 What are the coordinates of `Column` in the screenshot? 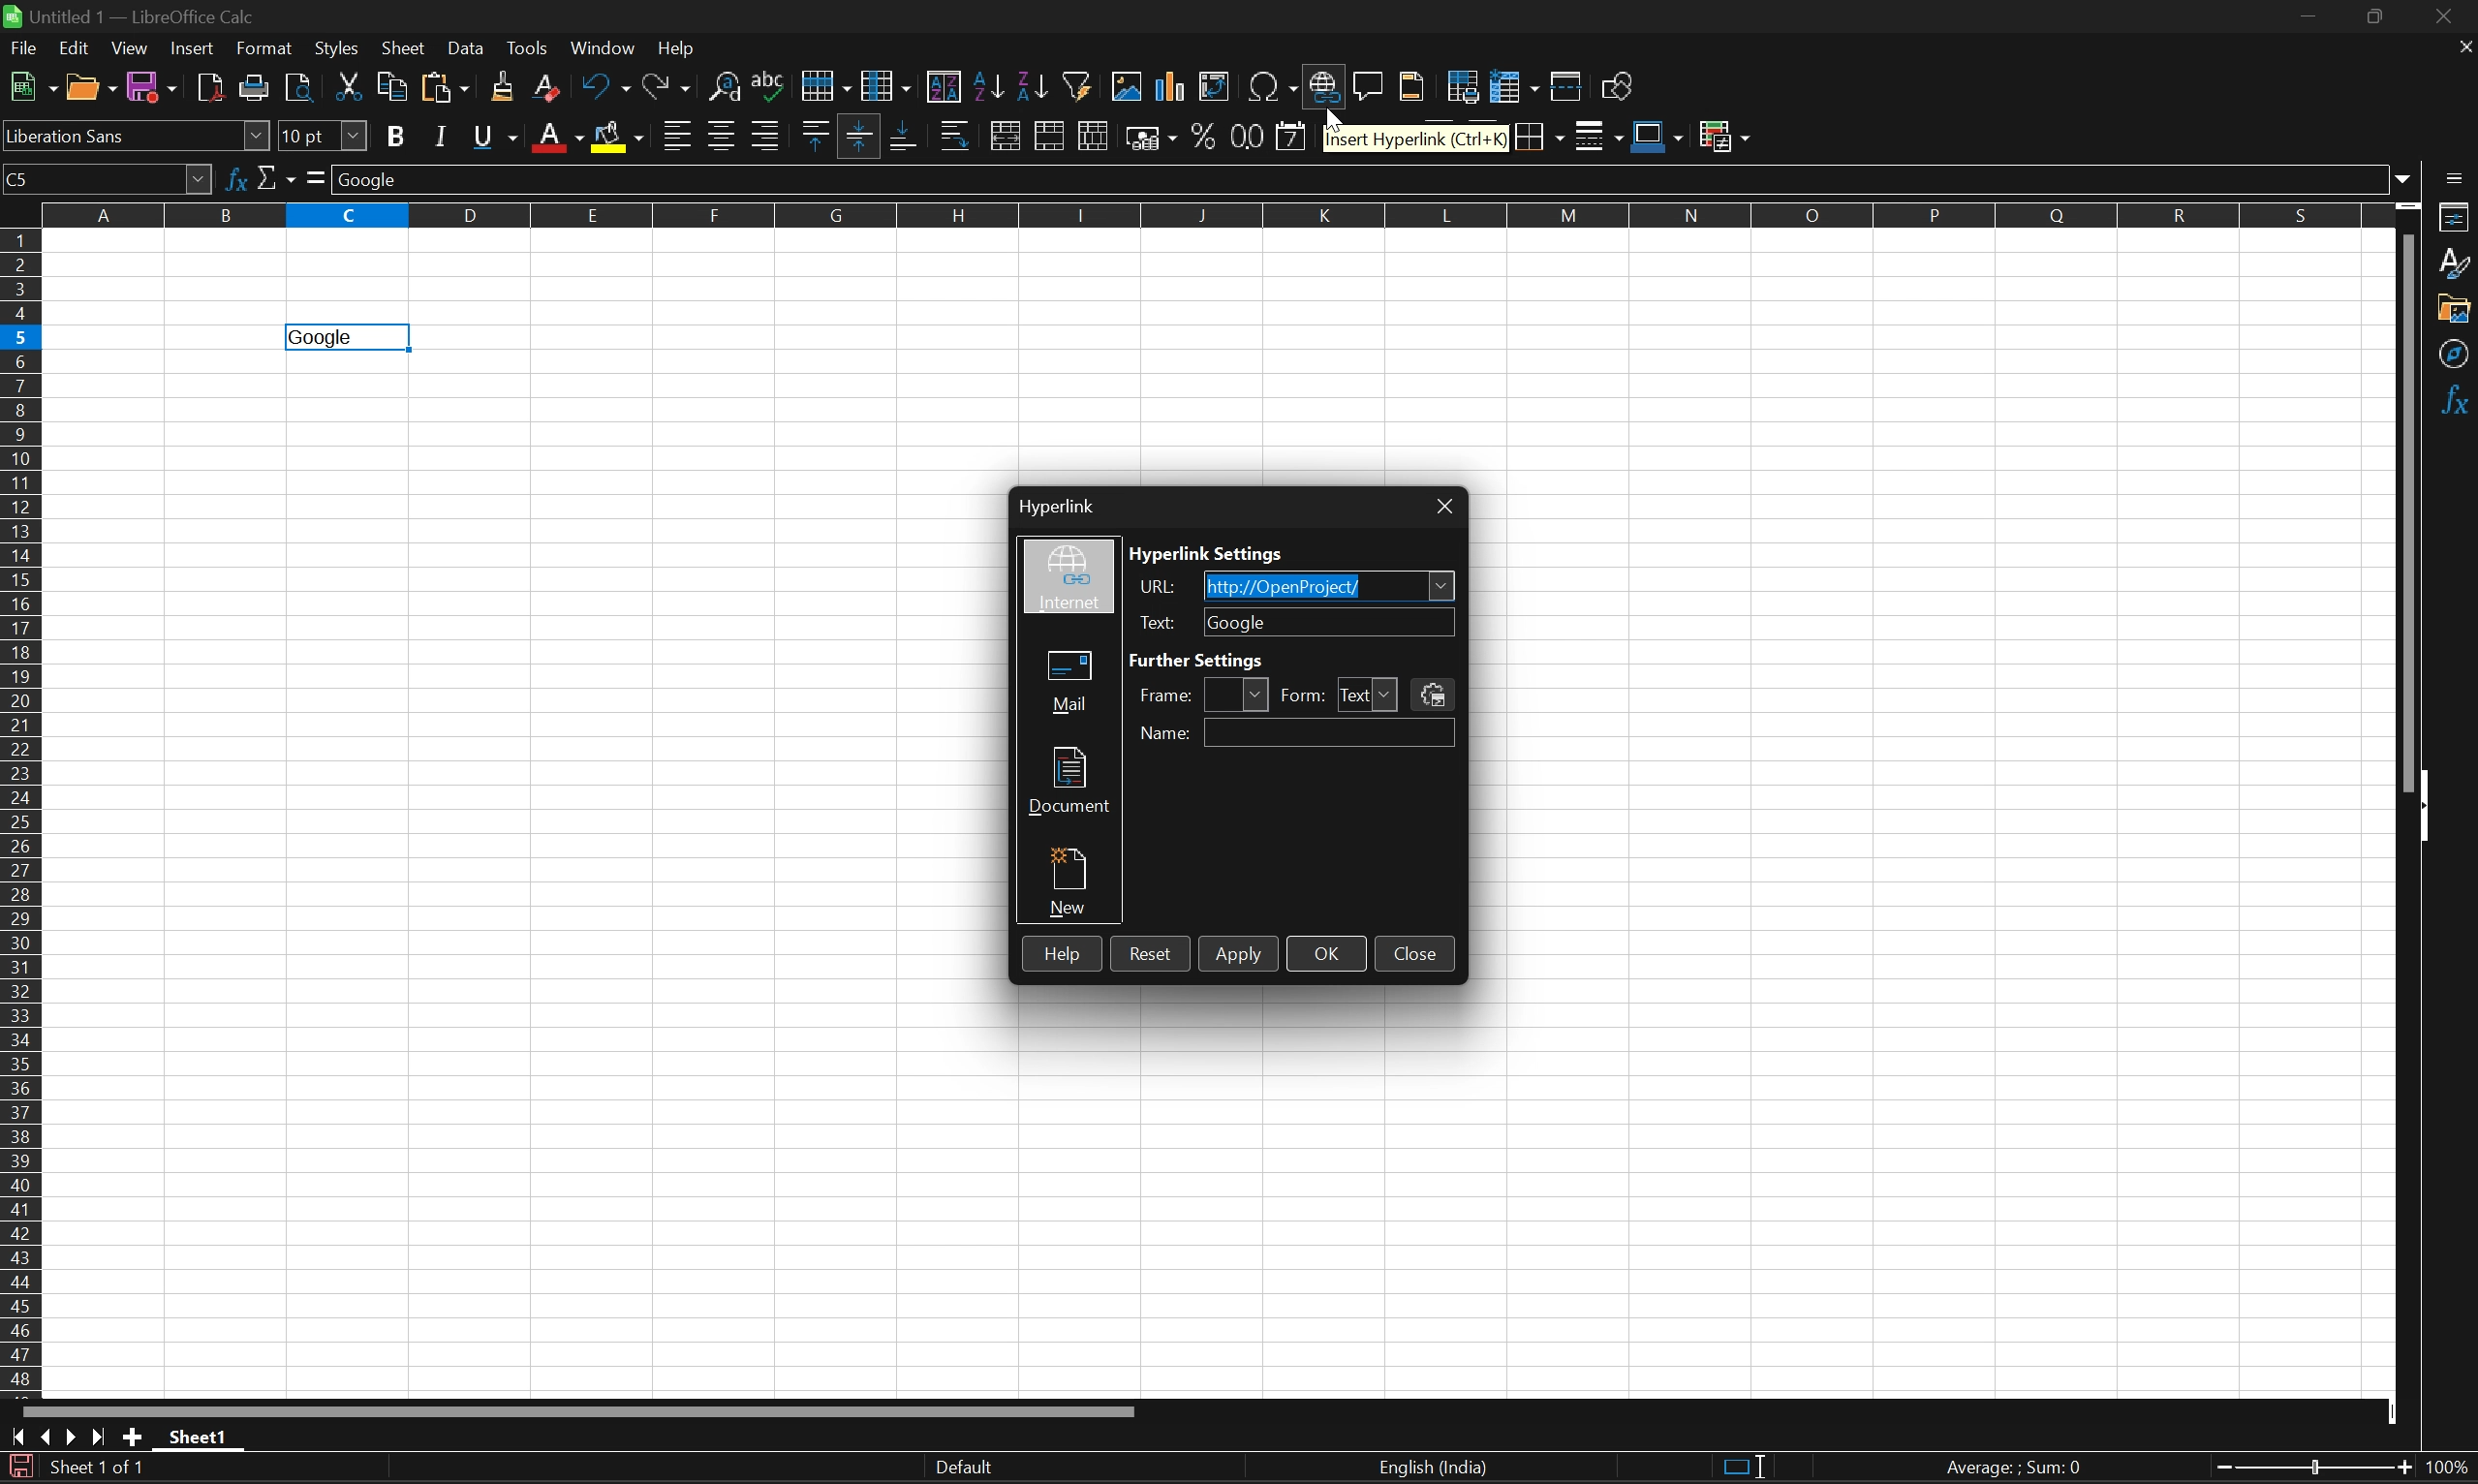 It's located at (888, 81).